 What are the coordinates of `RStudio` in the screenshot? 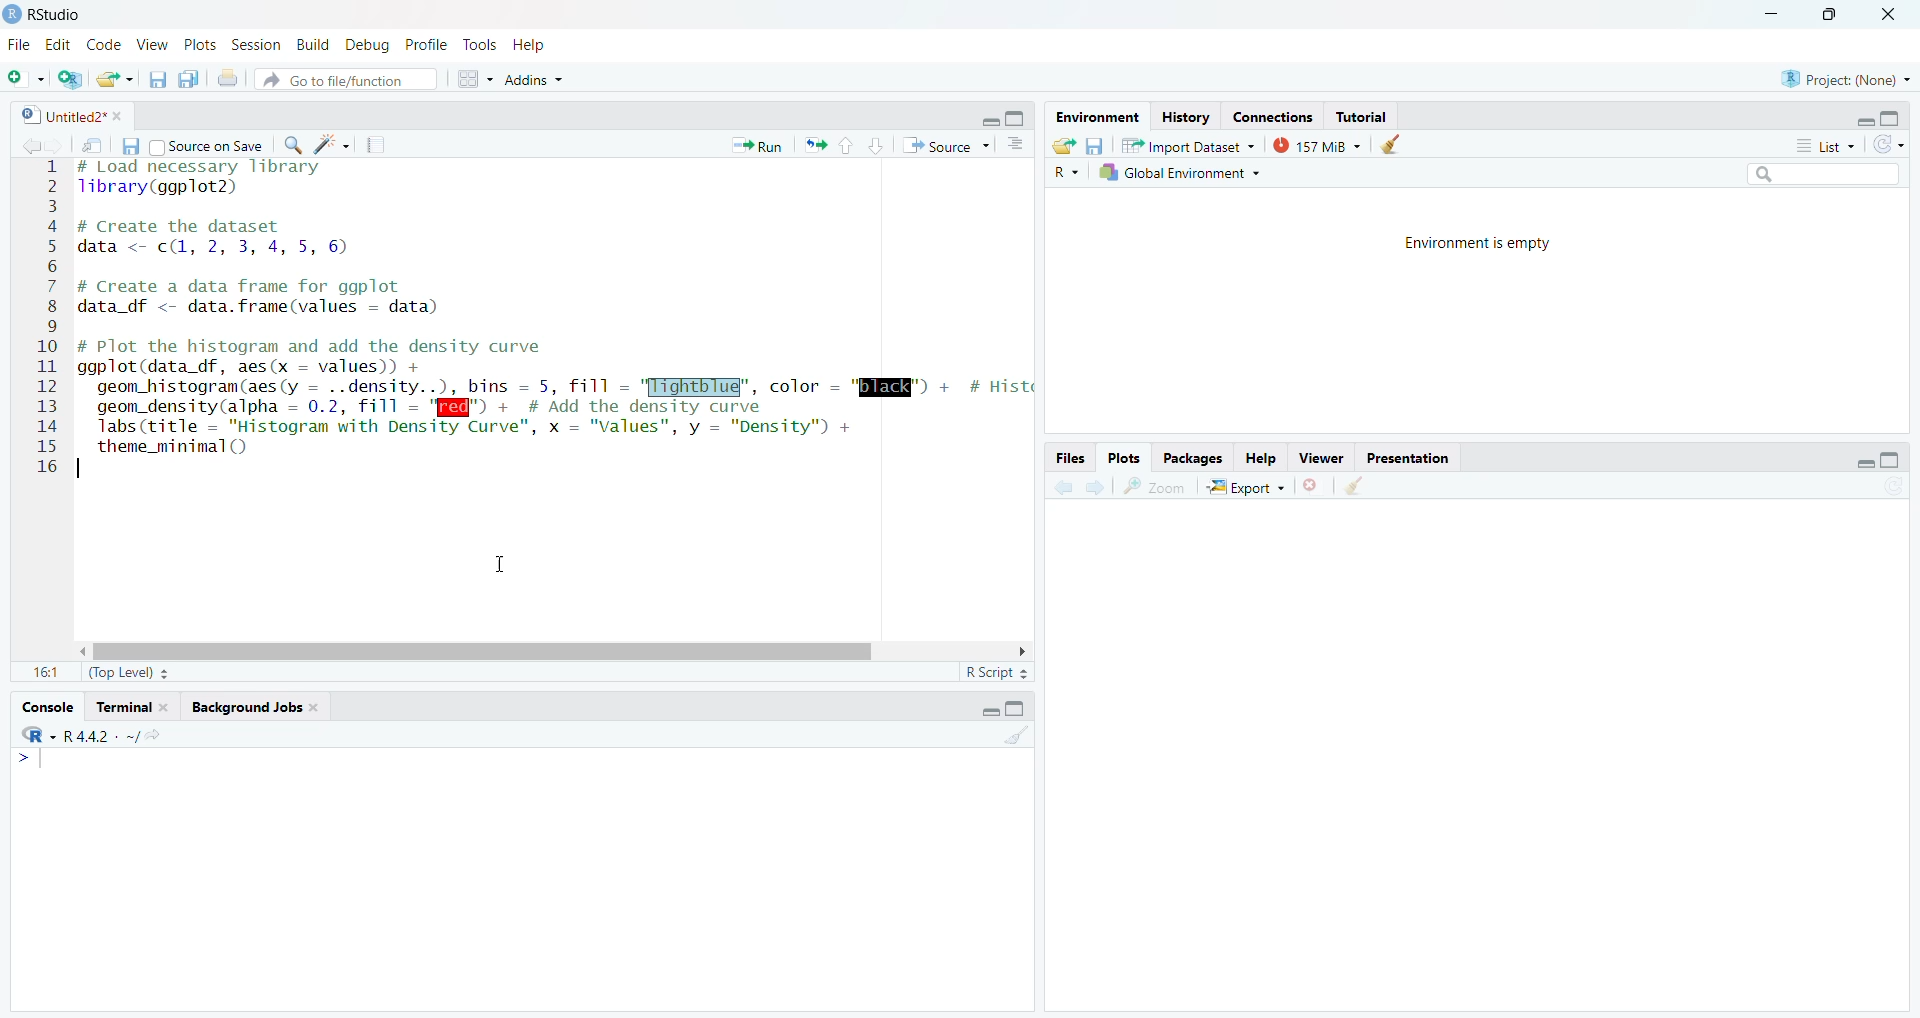 It's located at (46, 14).